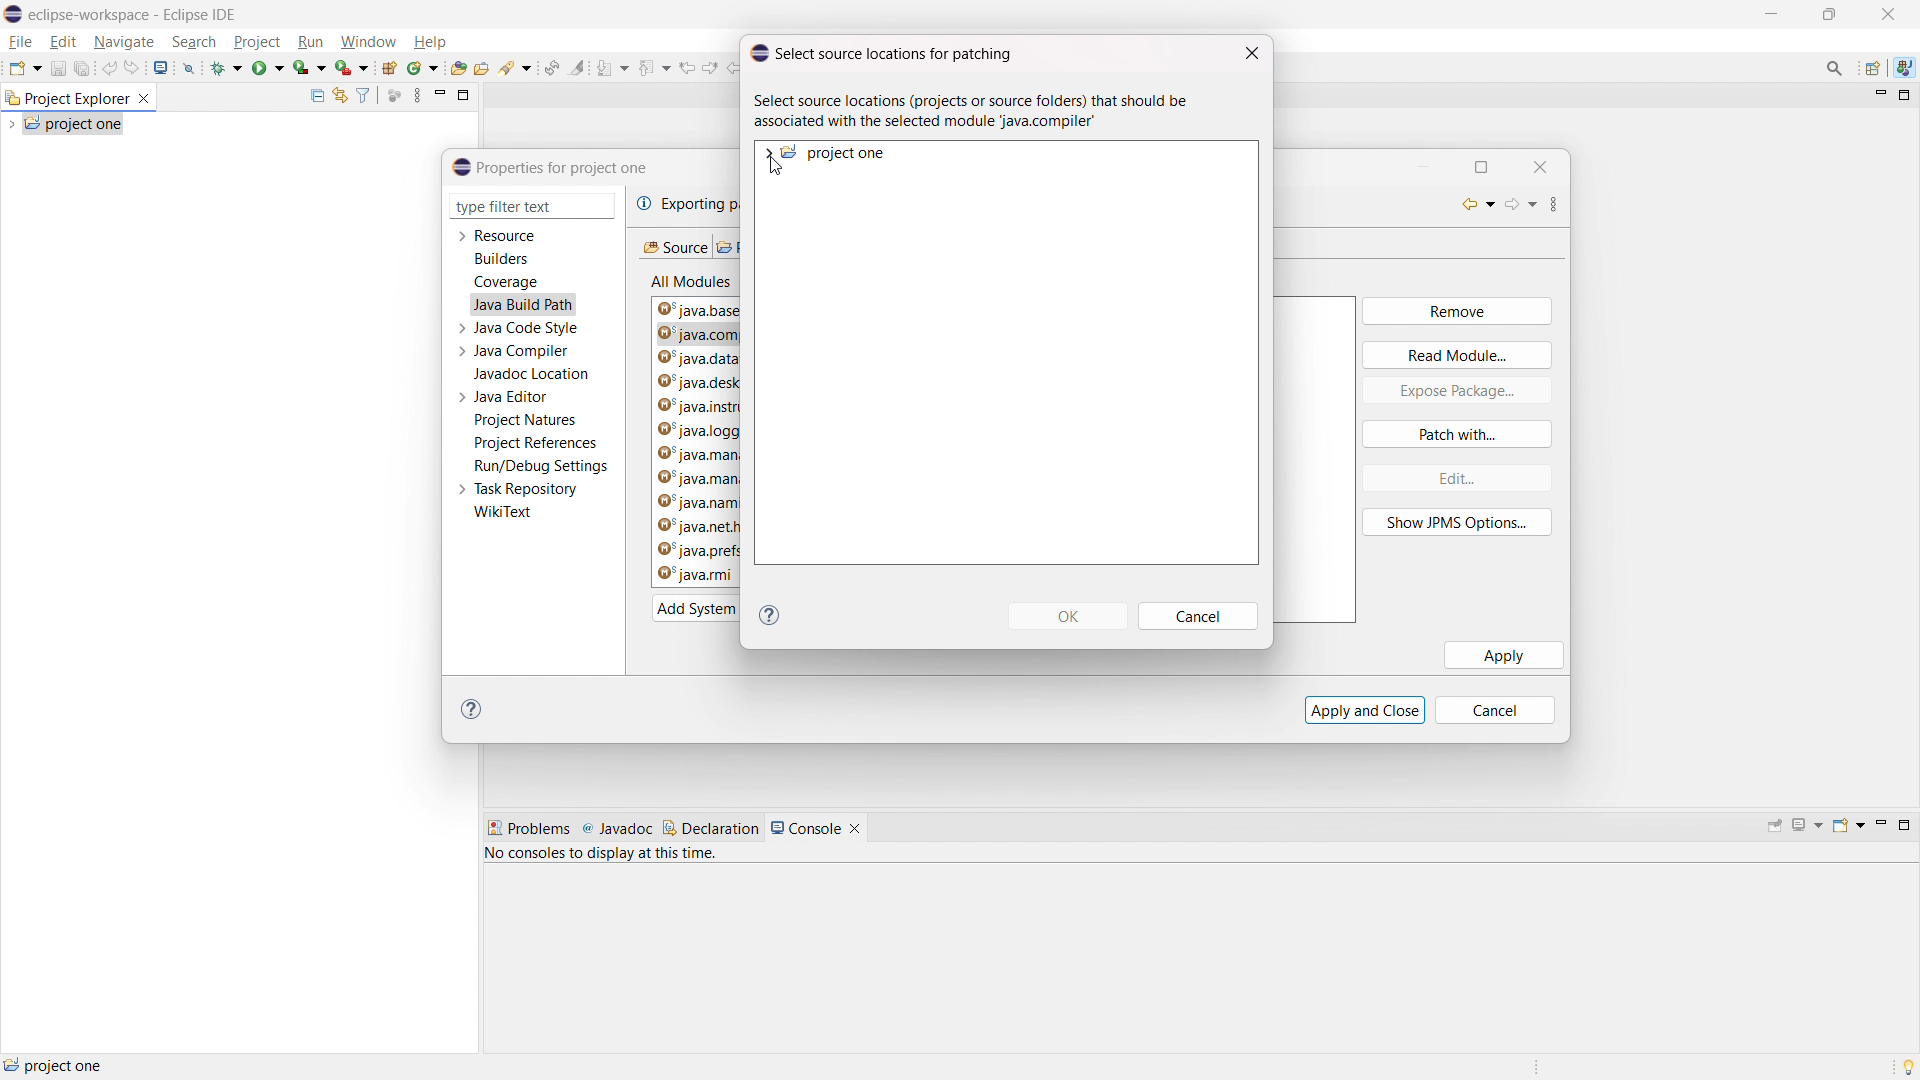 The image size is (1920, 1080). What do you see at coordinates (710, 65) in the screenshot?
I see `view next location` at bounding box center [710, 65].